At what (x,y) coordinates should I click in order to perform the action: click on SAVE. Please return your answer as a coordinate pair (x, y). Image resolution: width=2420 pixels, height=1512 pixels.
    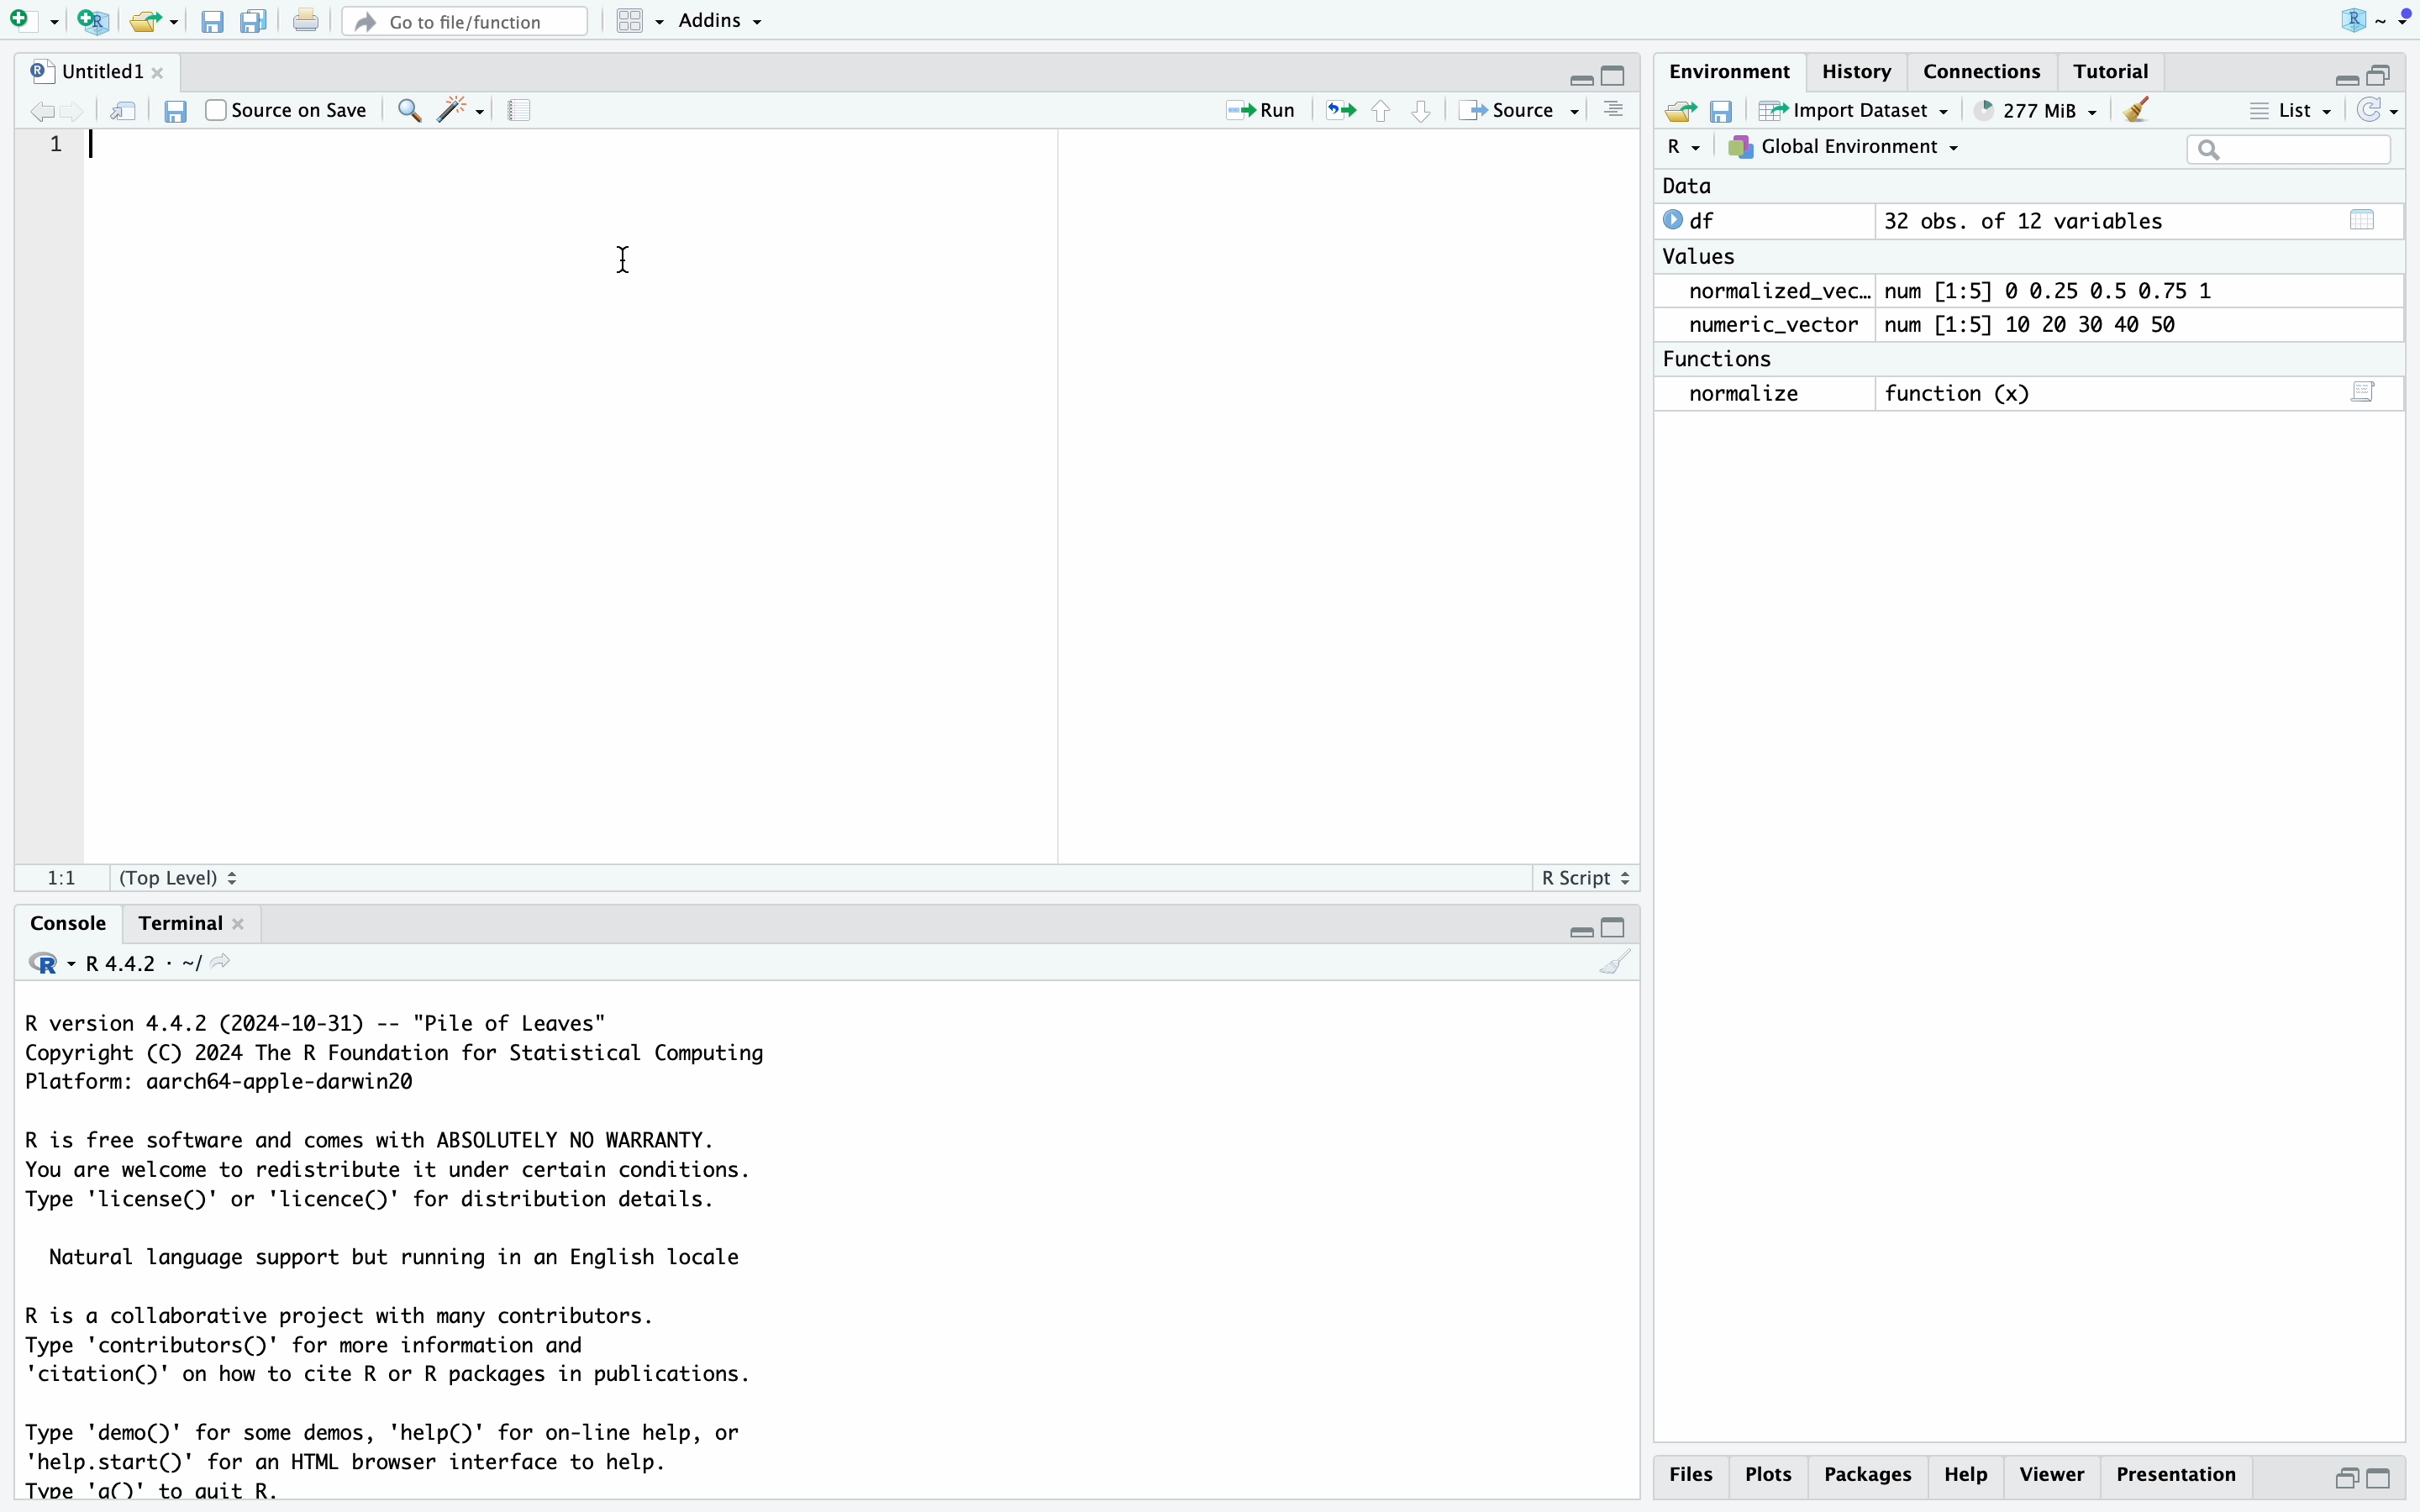
    Looking at the image, I should click on (1722, 111).